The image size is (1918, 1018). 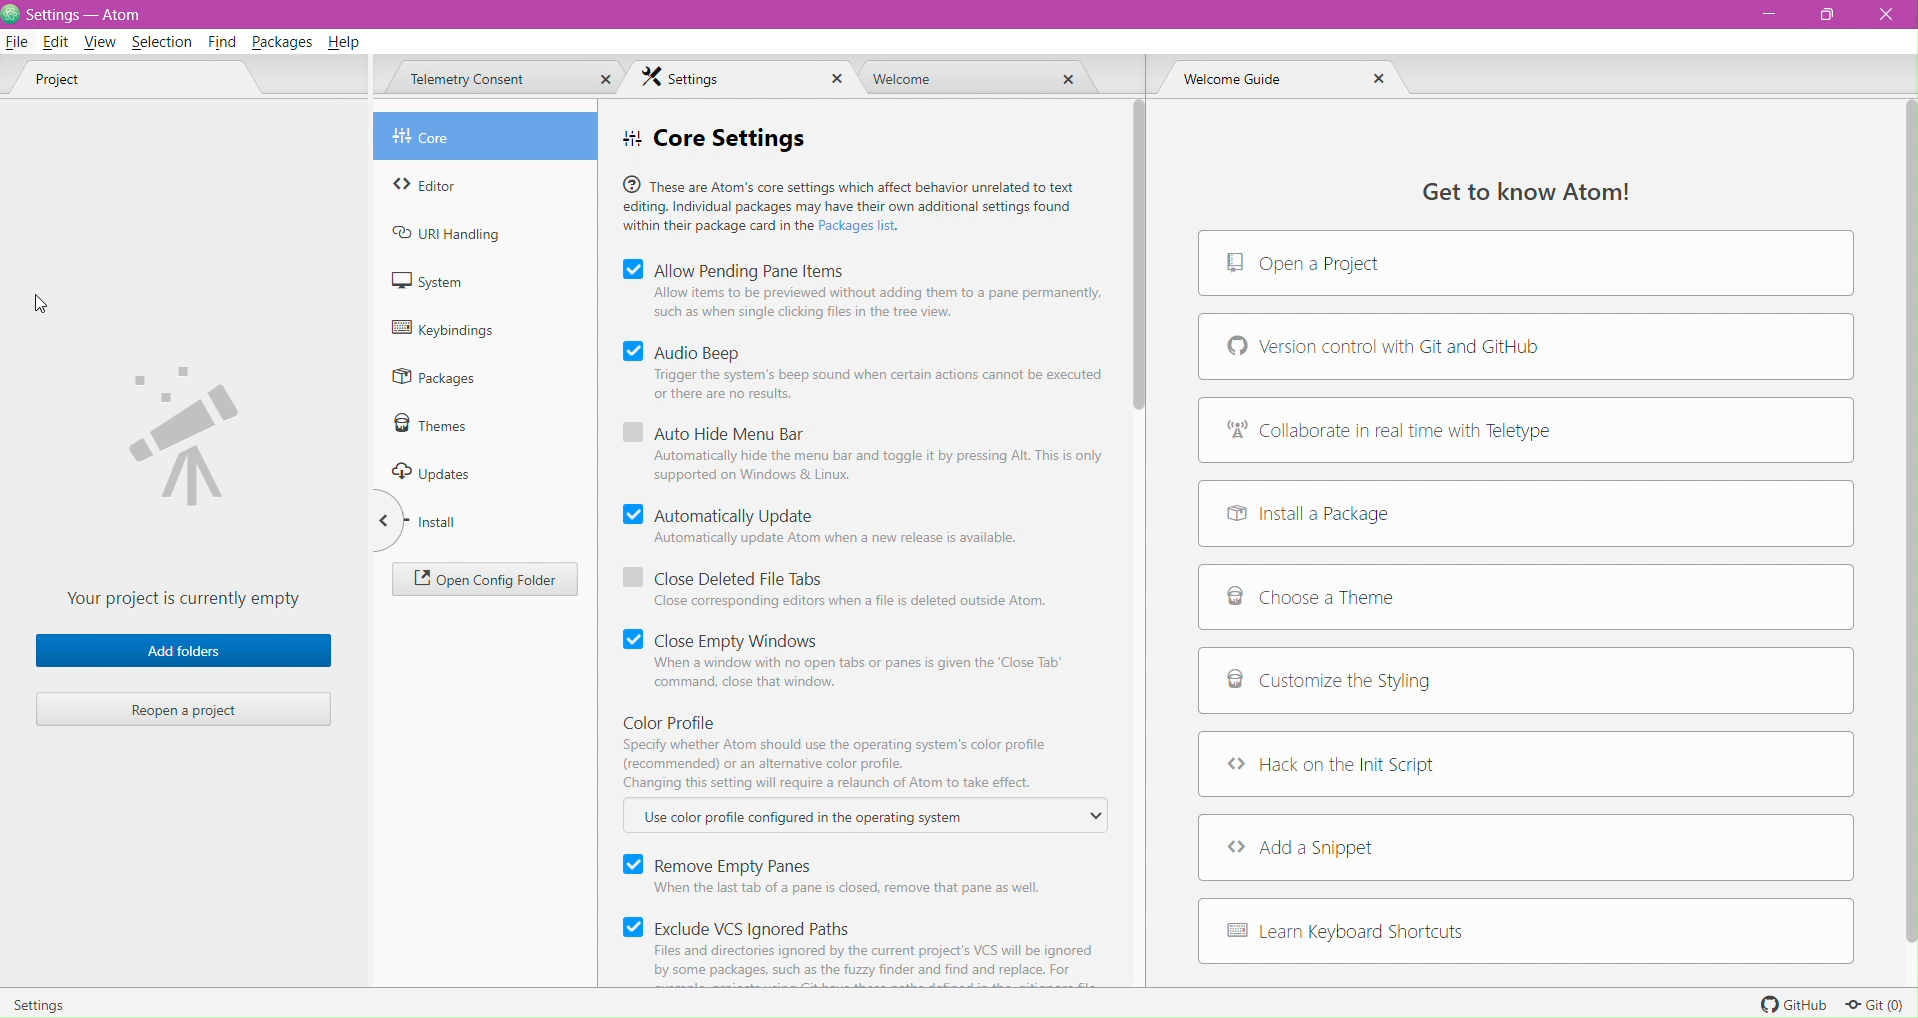 What do you see at coordinates (835, 752) in the screenshot?
I see `Color Profile | Specify whether Atom should use the operating system's color profile (recommended) or an alternative color profile. Changing this setting will require a relaunch of Atom to take effect.` at bounding box center [835, 752].